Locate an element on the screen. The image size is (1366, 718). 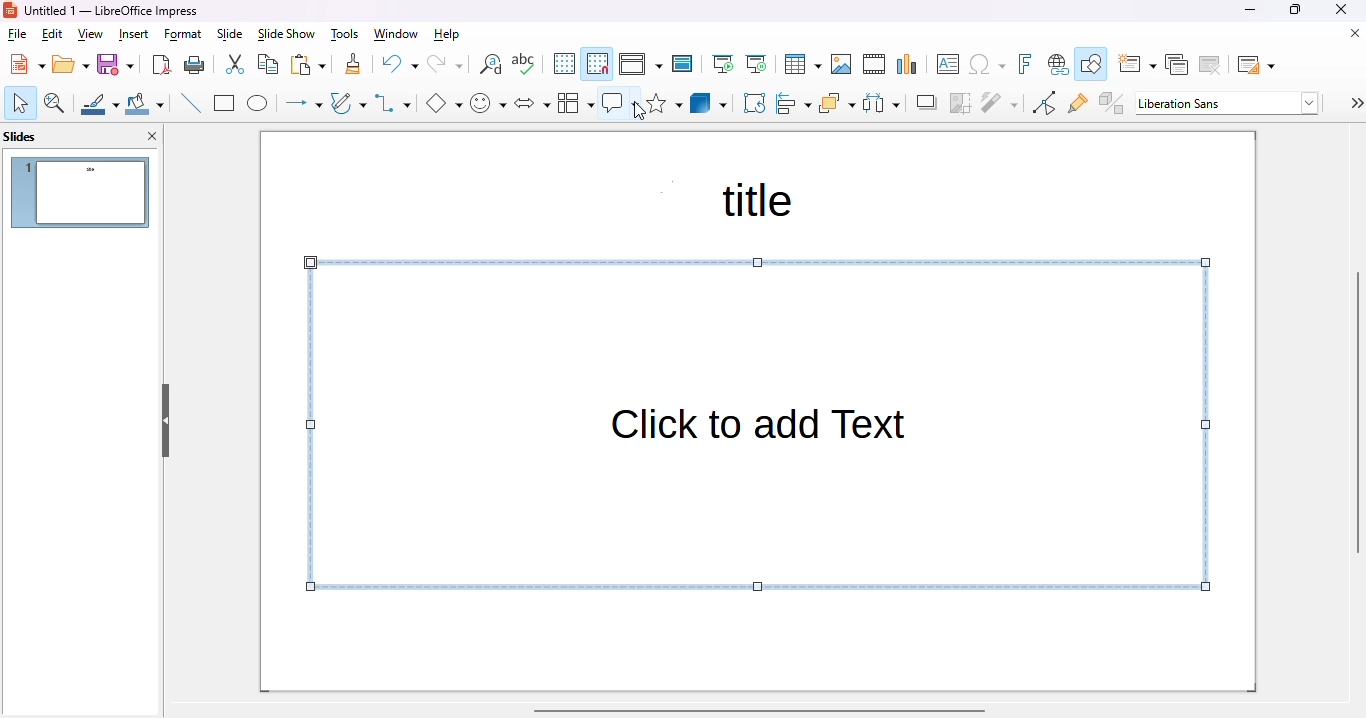
title is located at coordinates (752, 199).